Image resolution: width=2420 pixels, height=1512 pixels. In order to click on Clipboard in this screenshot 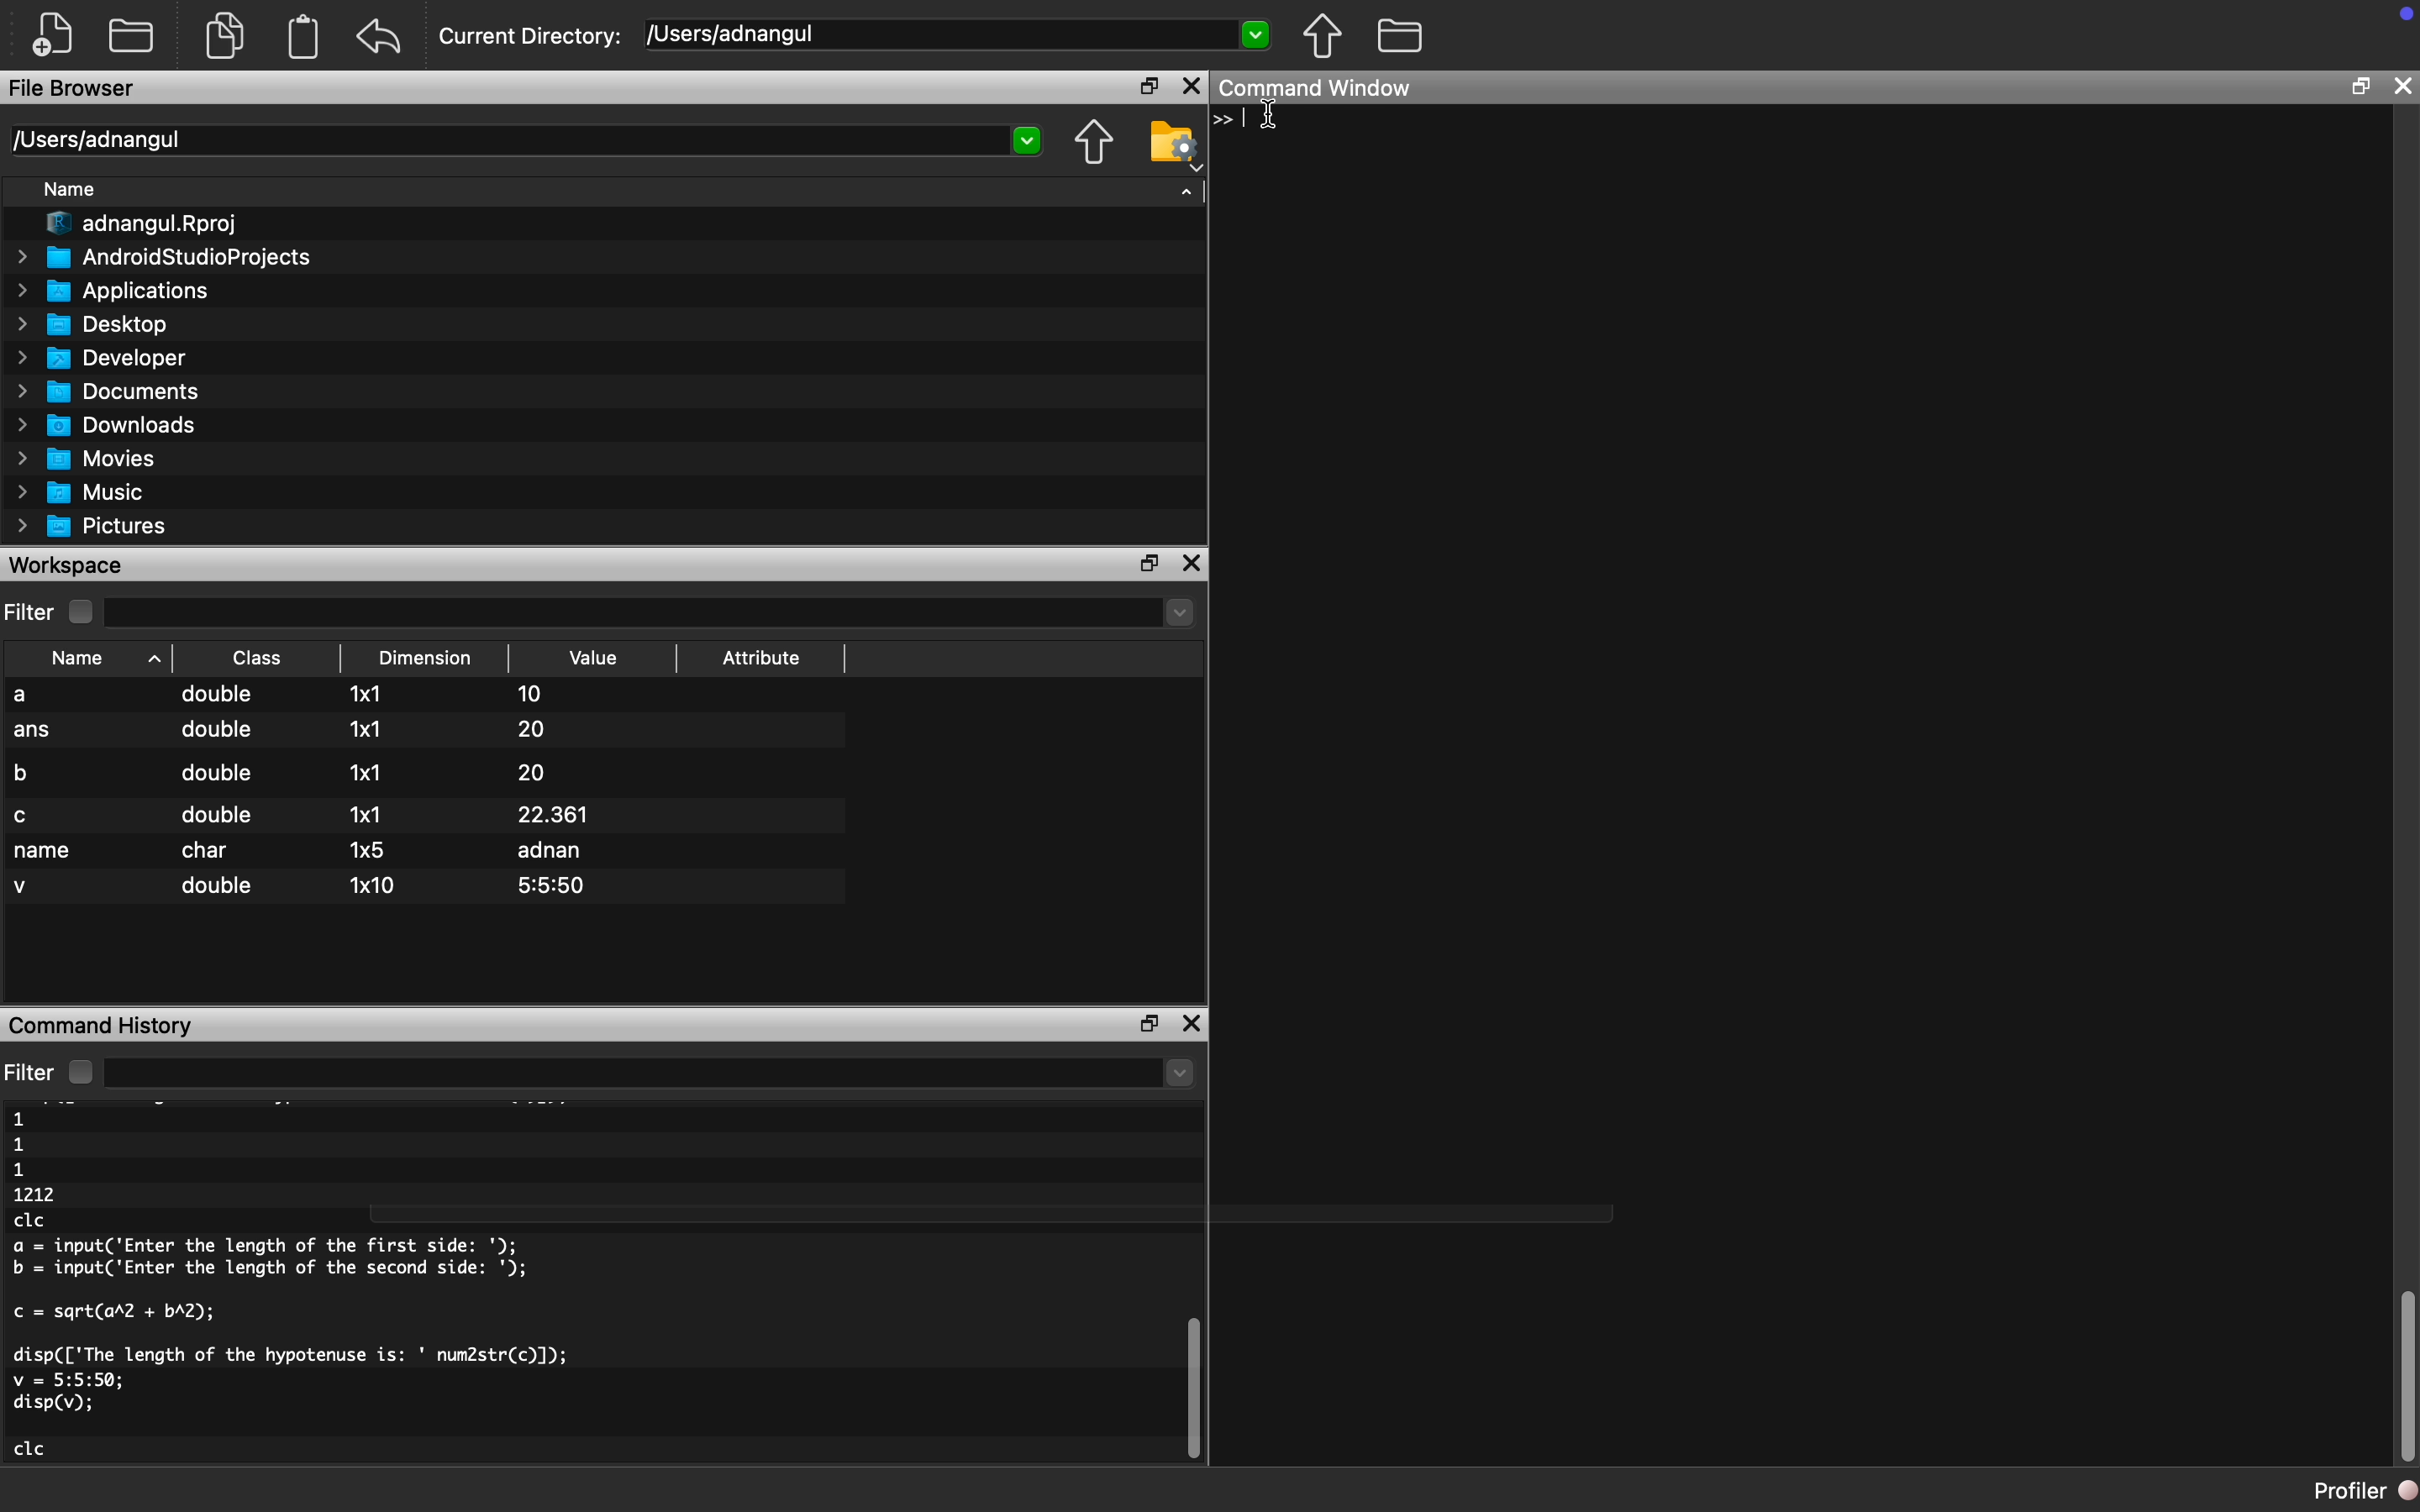, I will do `click(302, 36)`.